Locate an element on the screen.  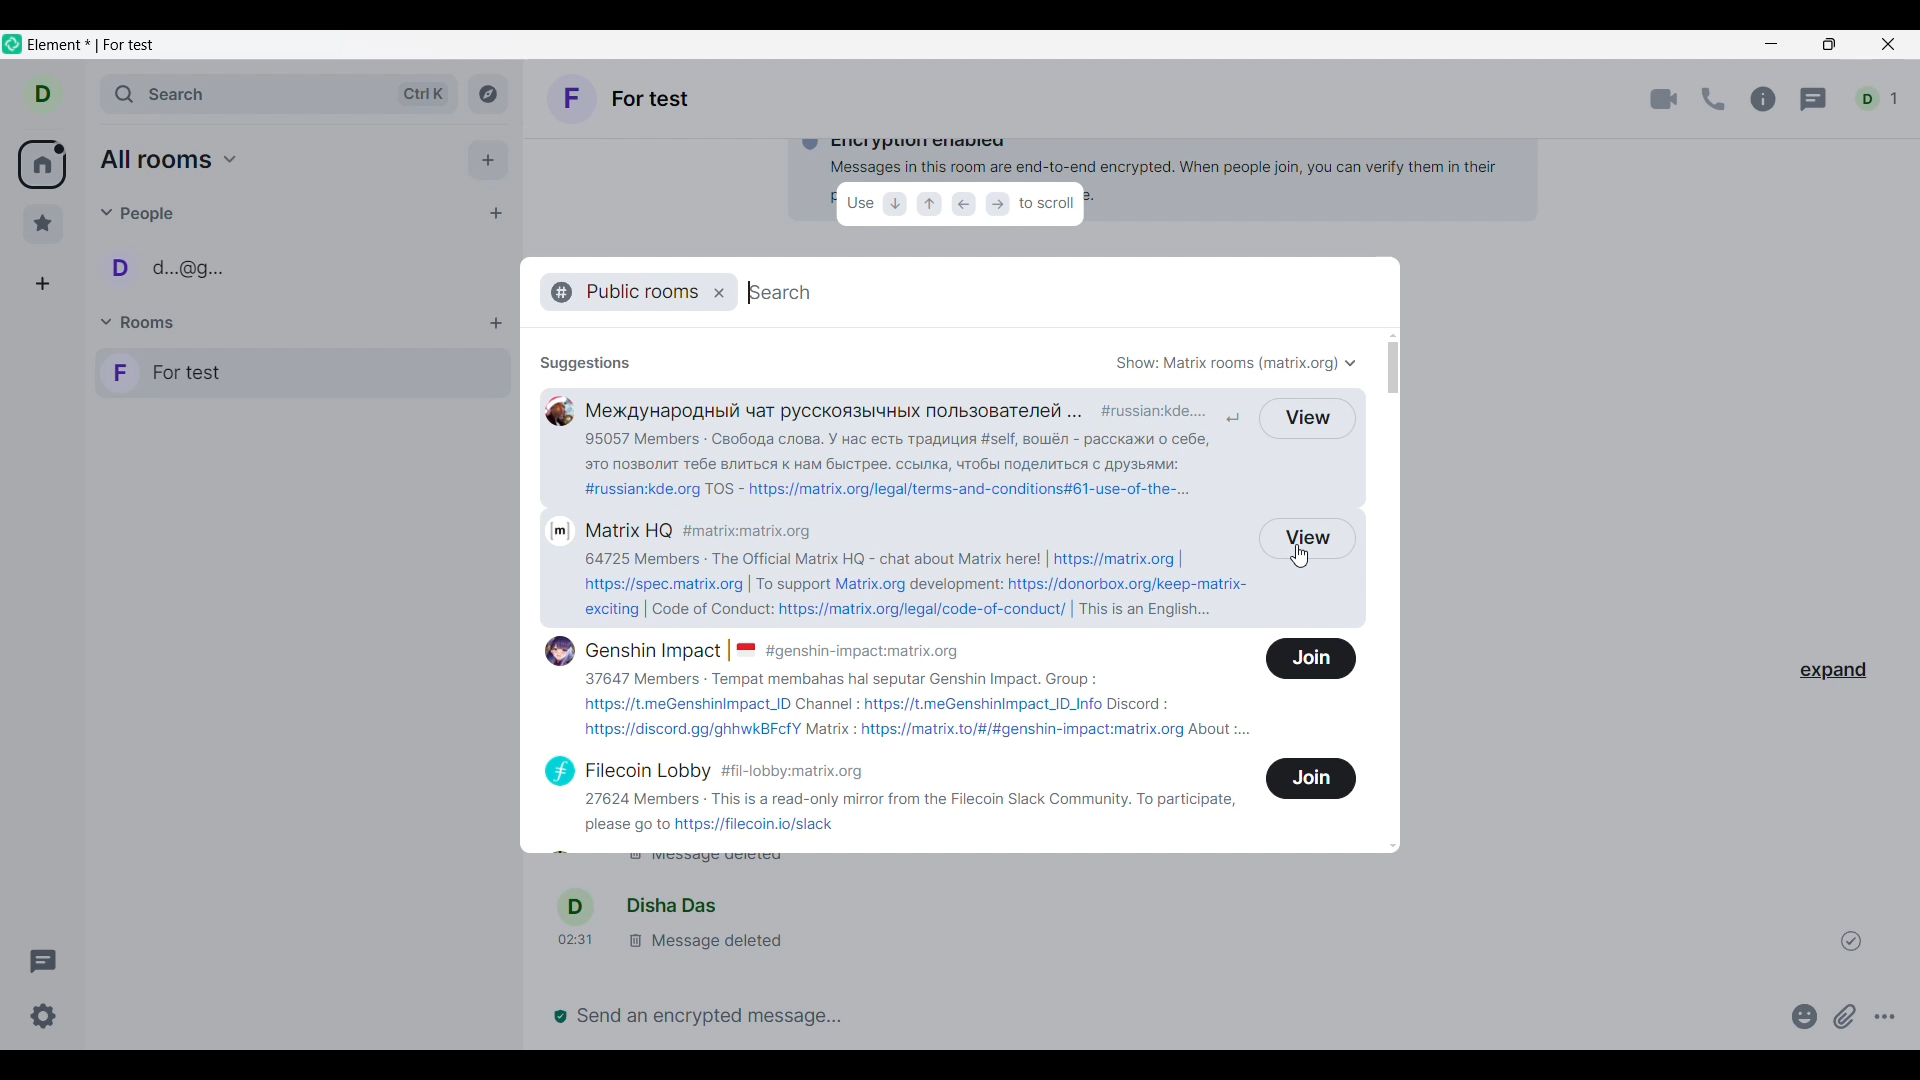
Attachement is located at coordinates (1845, 1017).